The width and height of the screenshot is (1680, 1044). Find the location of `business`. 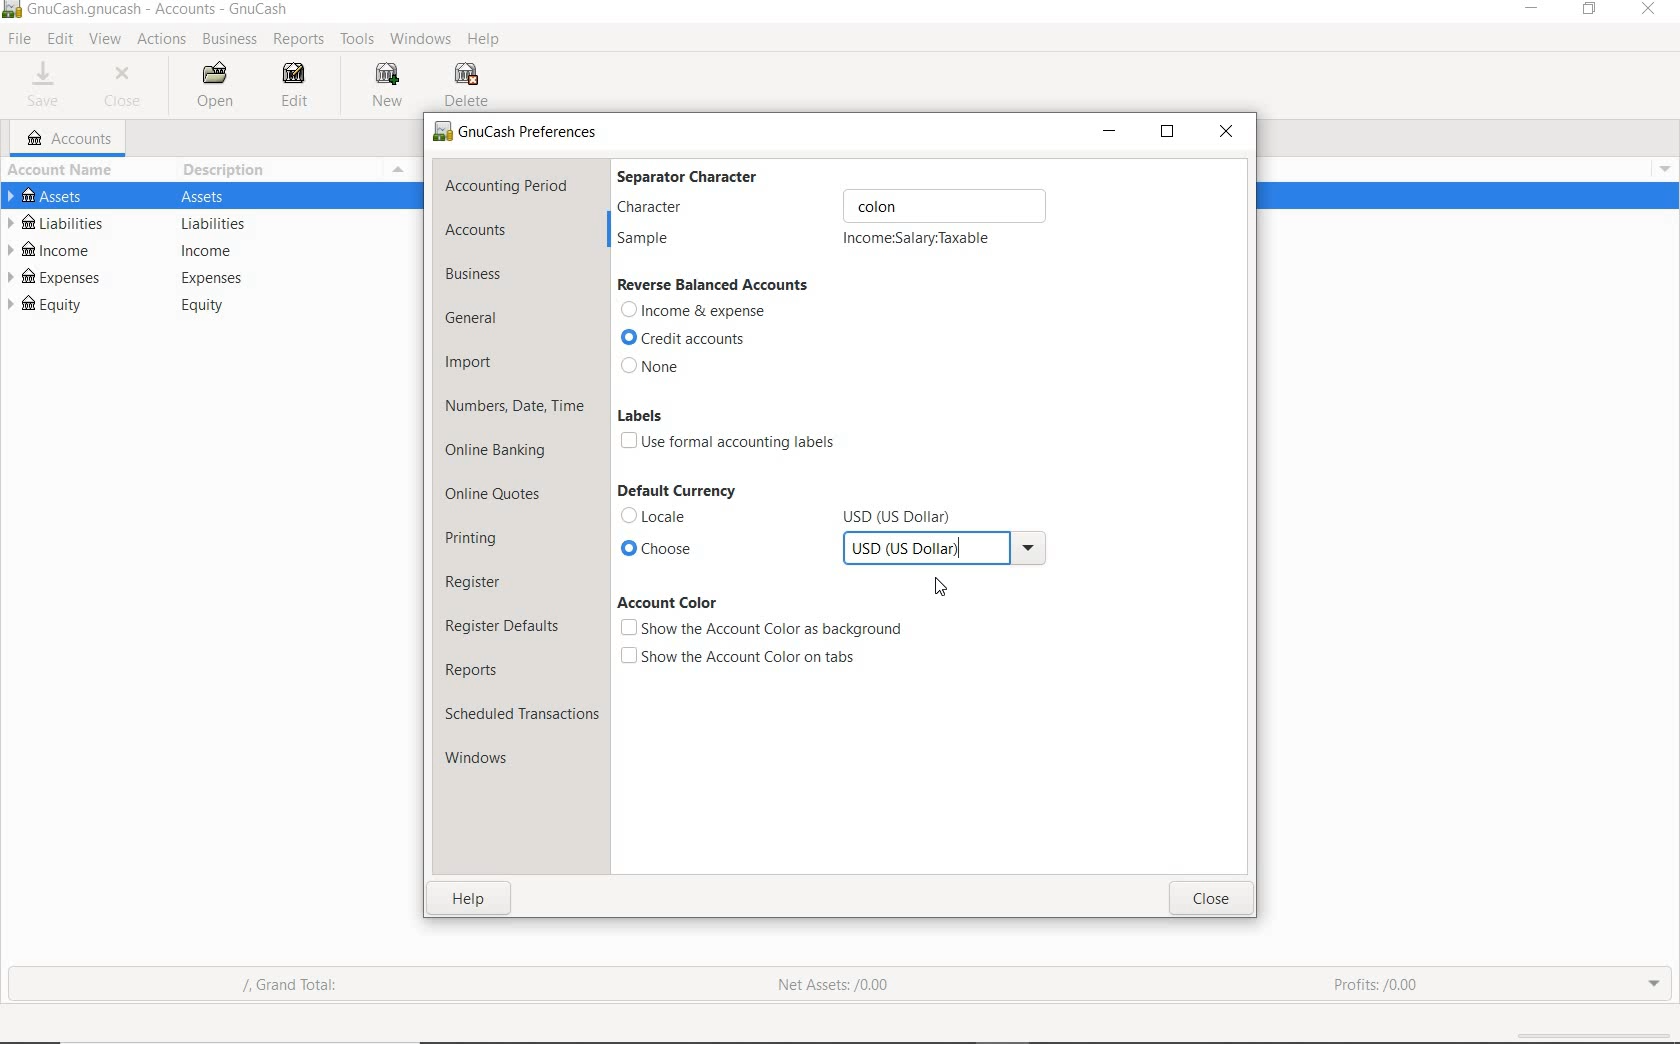

business is located at coordinates (479, 276).